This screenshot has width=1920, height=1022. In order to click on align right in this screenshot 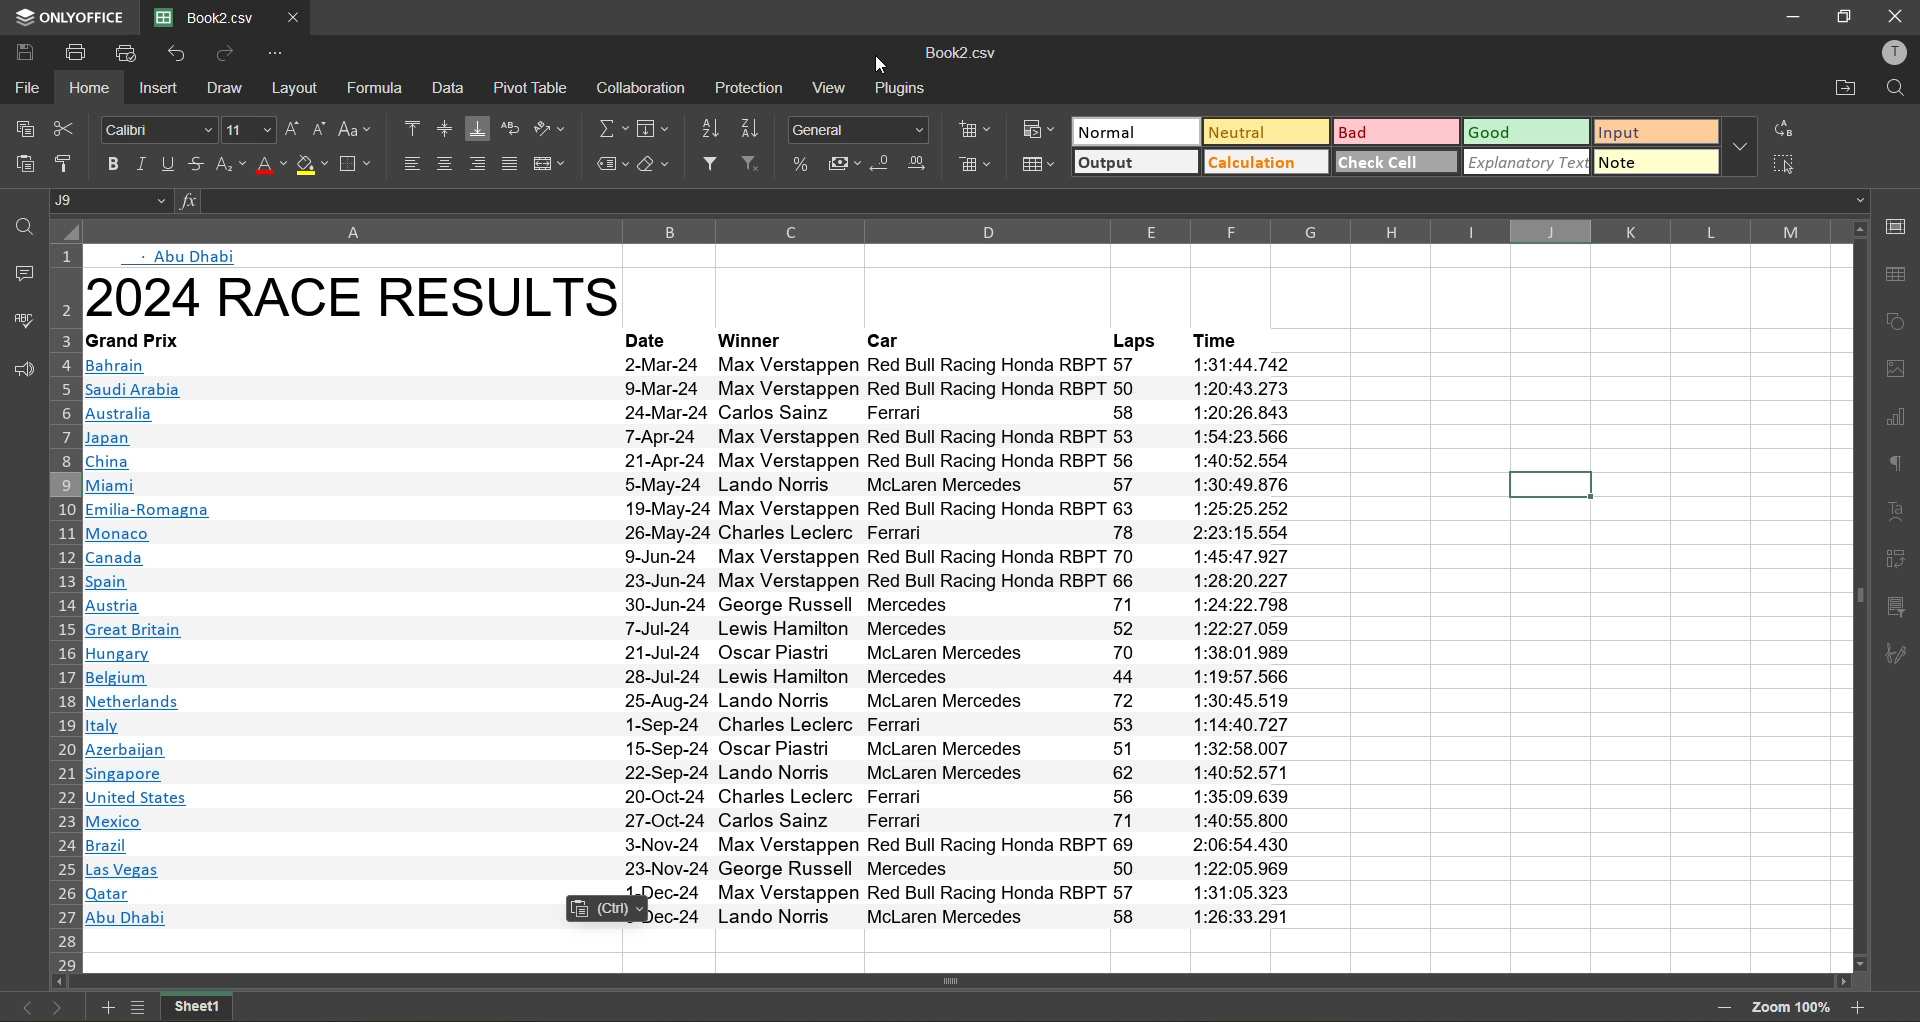, I will do `click(479, 165)`.